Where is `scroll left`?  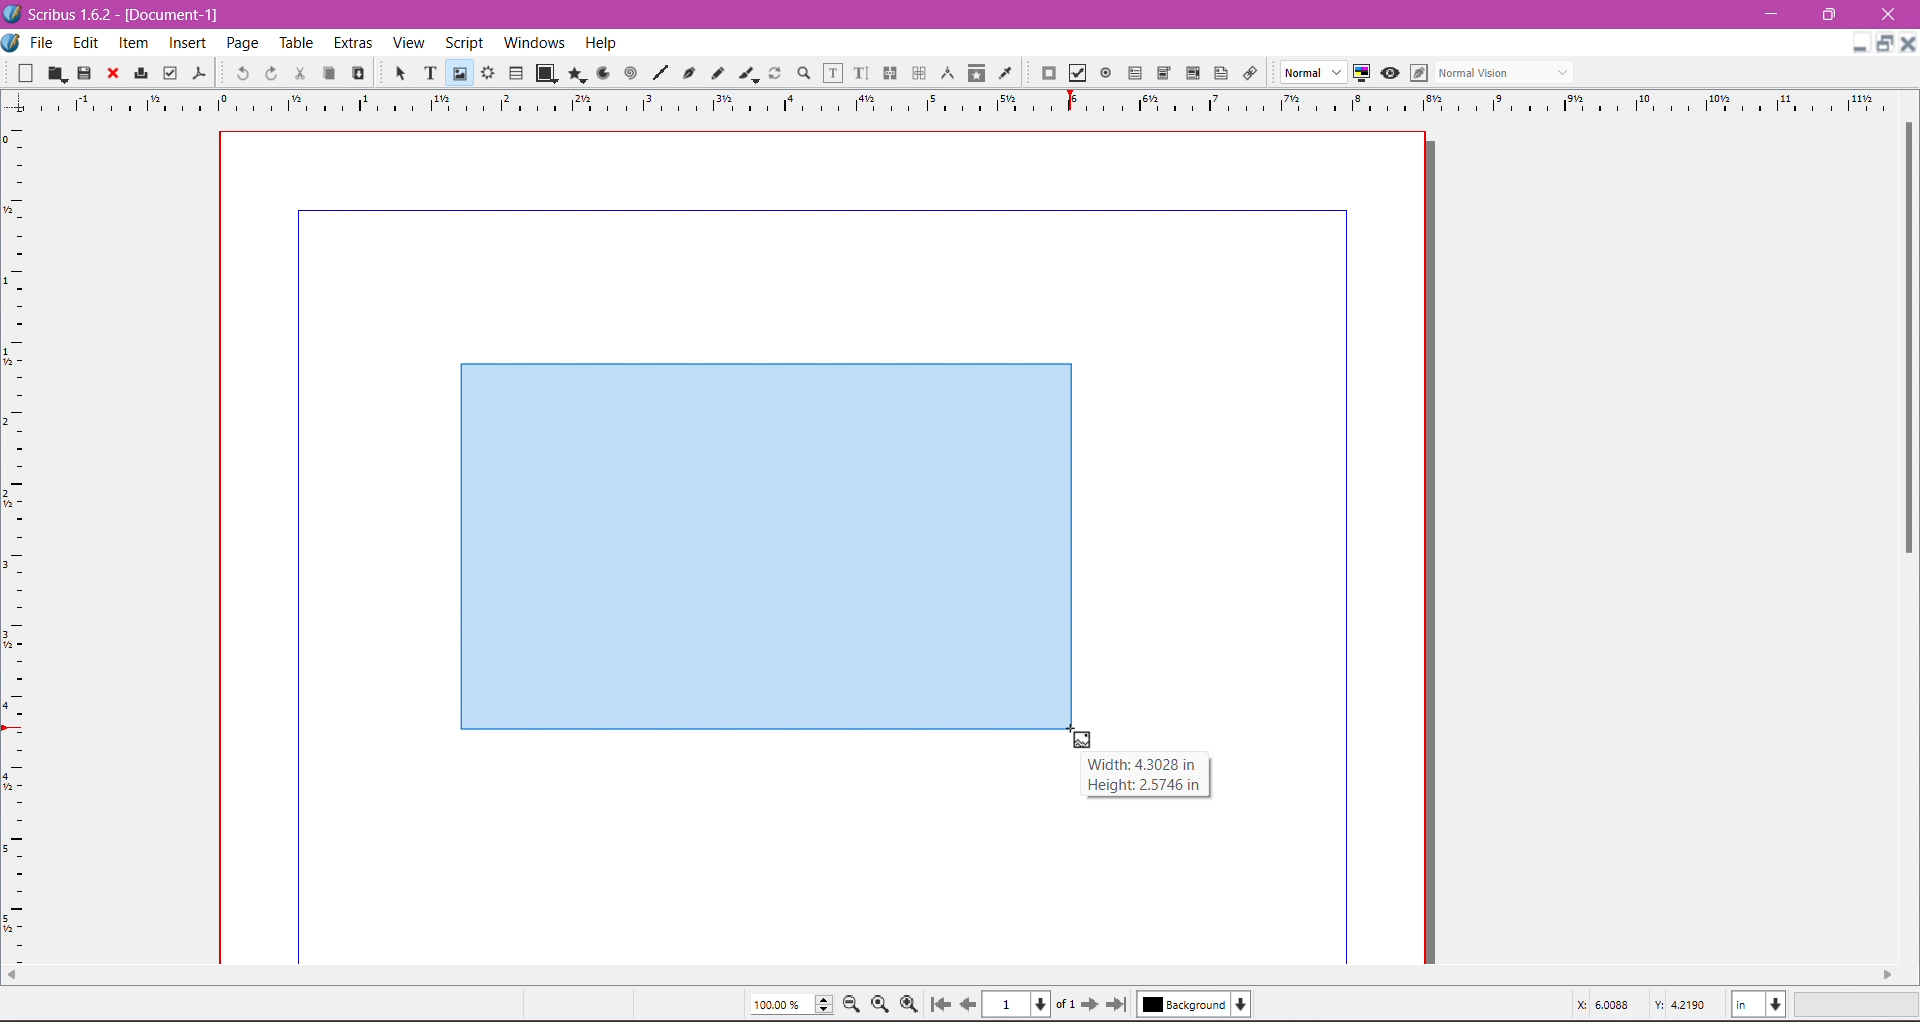 scroll left is located at coordinates (1891, 974).